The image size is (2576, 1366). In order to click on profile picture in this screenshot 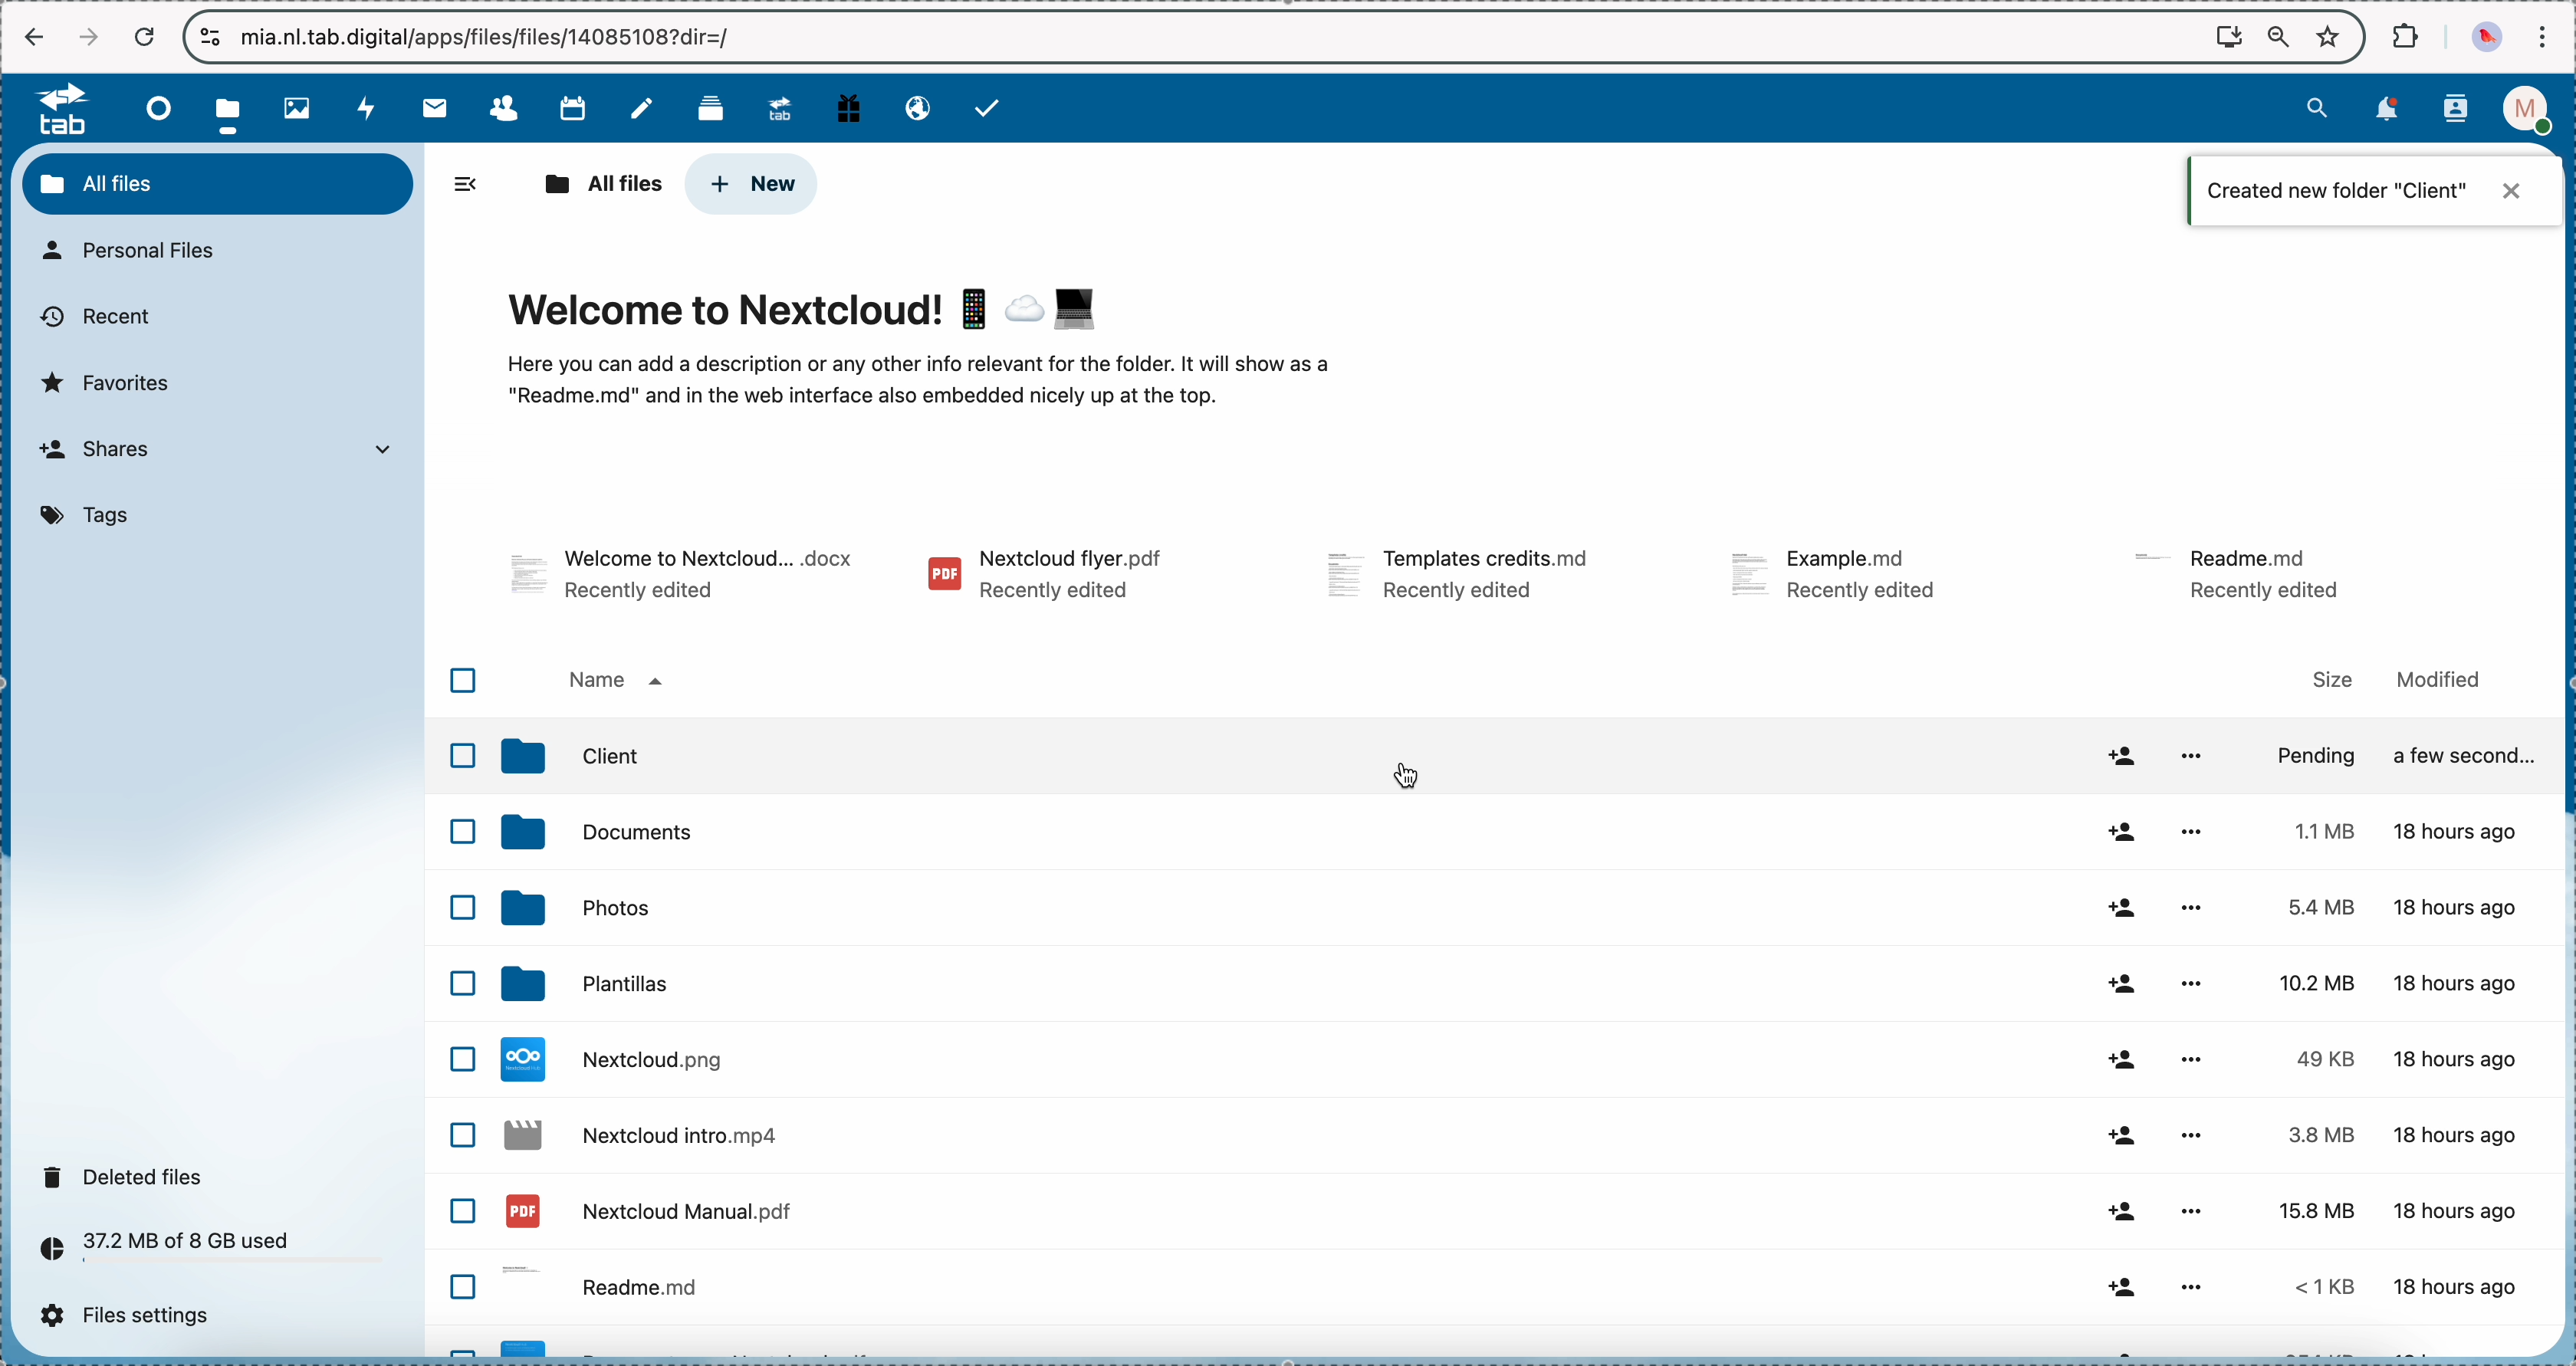, I will do `click(2490, 37)`.